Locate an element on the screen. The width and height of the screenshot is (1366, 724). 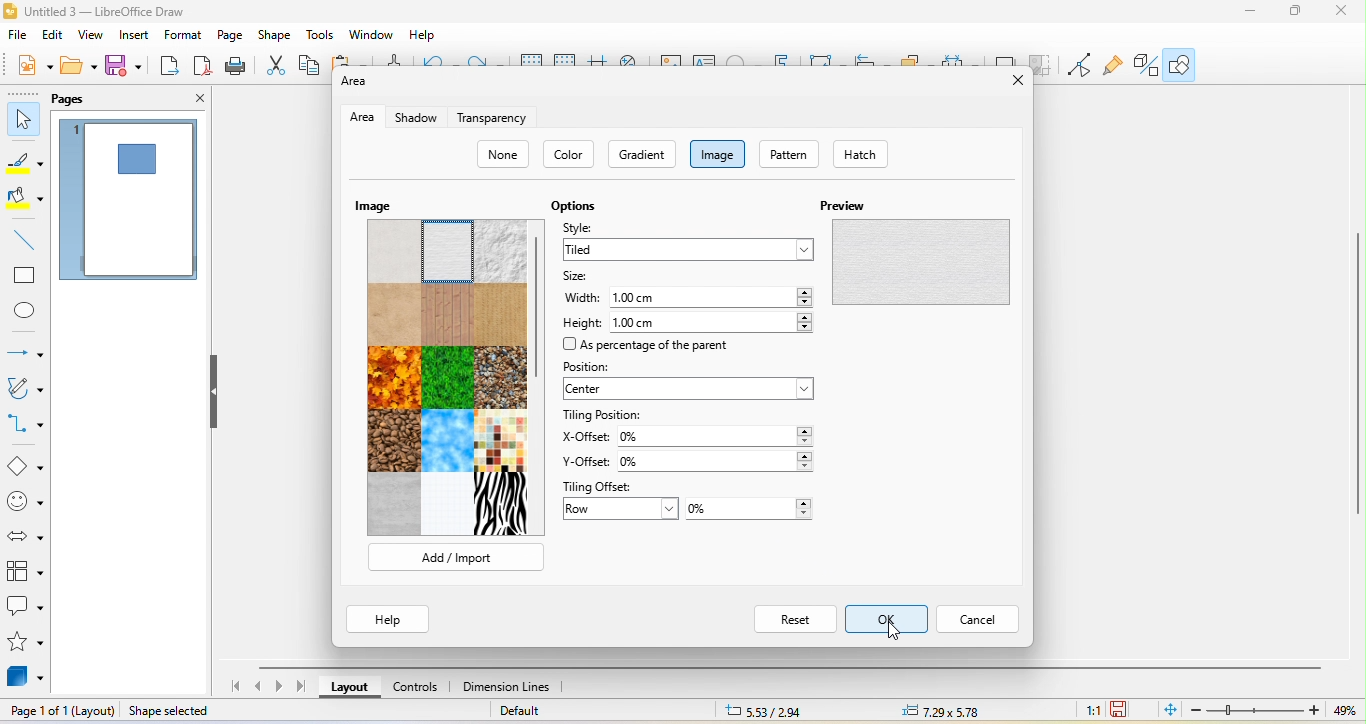
fit page to current window is located at coordinates (1167, 711).